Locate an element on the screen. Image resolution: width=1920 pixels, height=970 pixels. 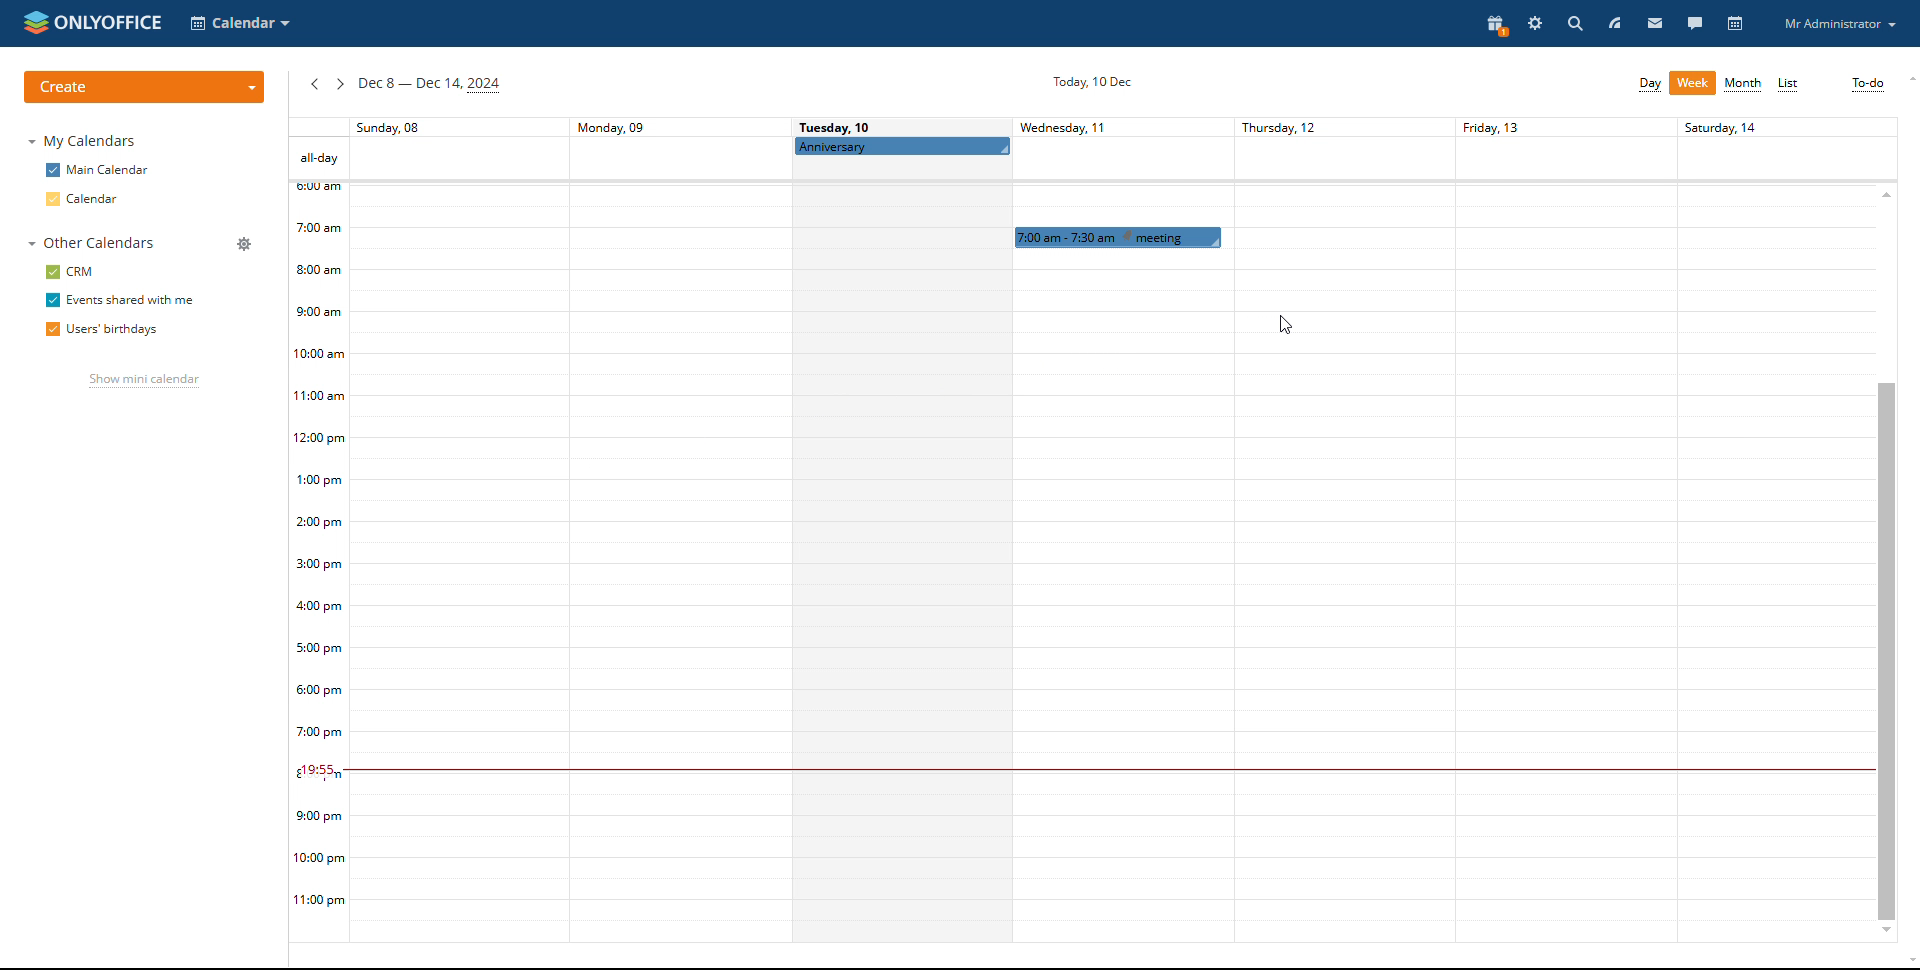
talk is located at coordinates (1696, 23).